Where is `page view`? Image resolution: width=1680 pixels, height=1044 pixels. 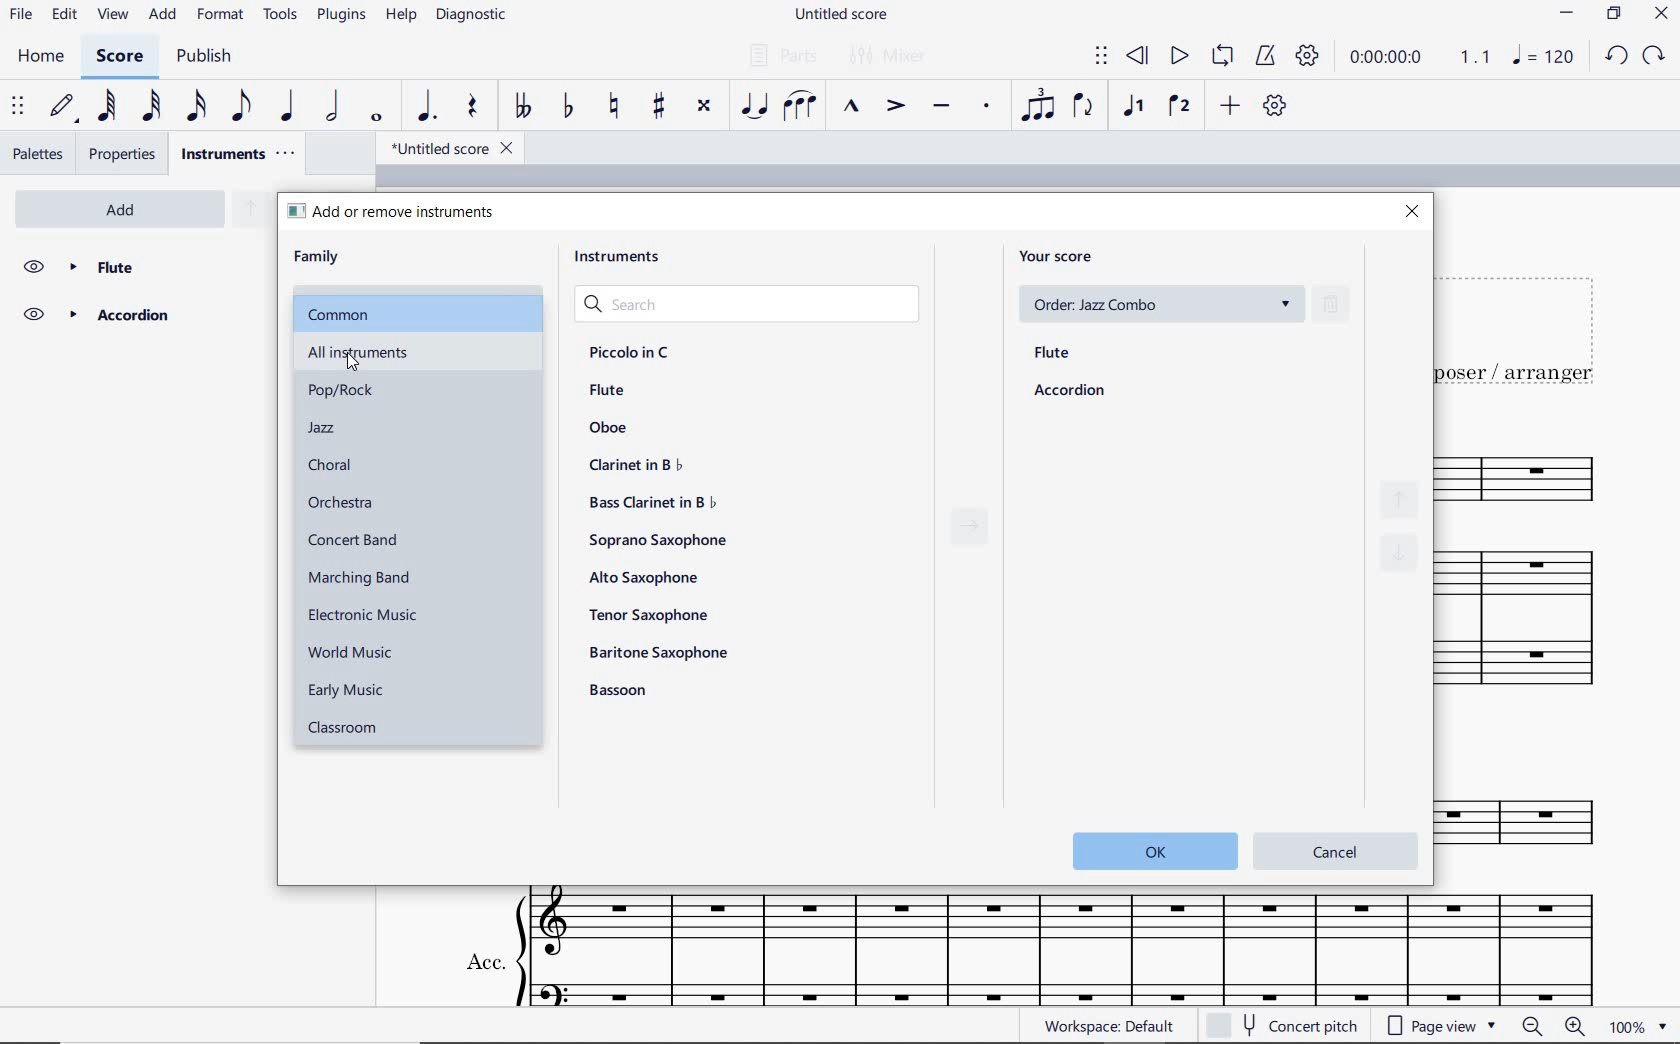
page view is located at coordinates (1442, 1027).